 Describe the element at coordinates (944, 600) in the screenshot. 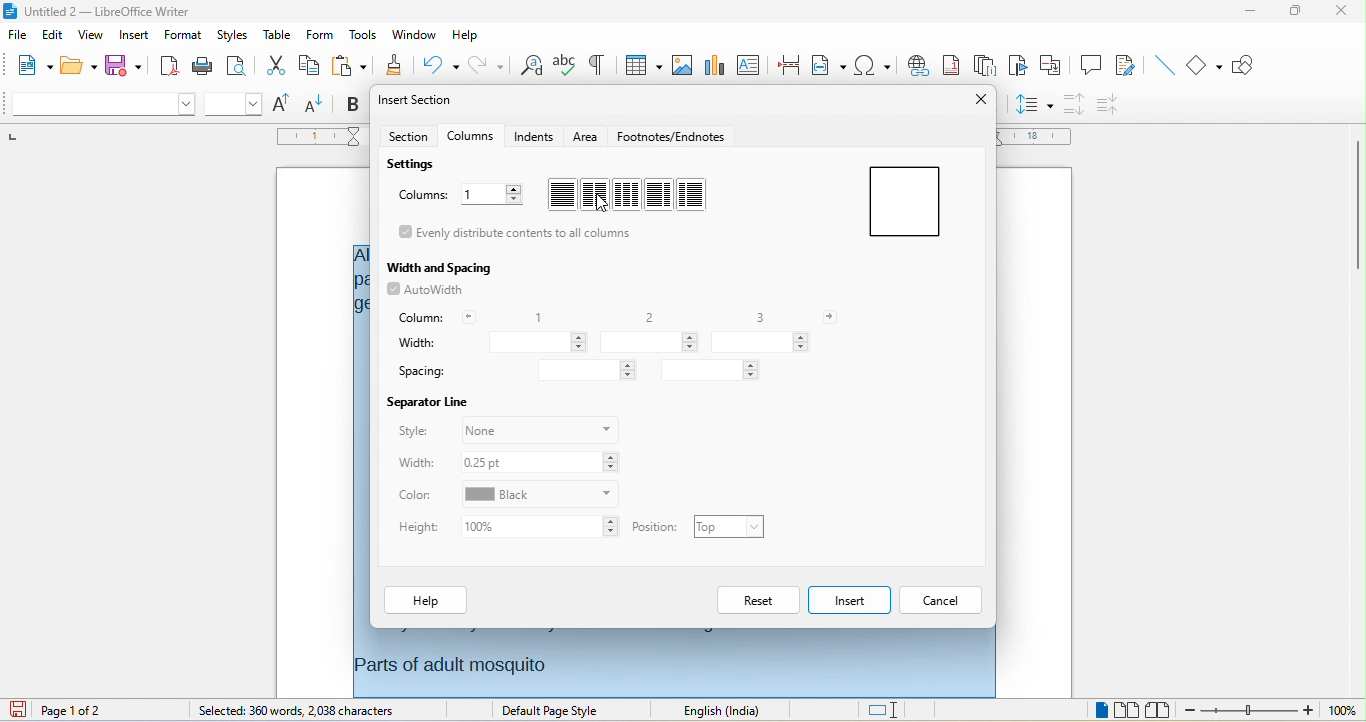

I see `cancel` at that location.